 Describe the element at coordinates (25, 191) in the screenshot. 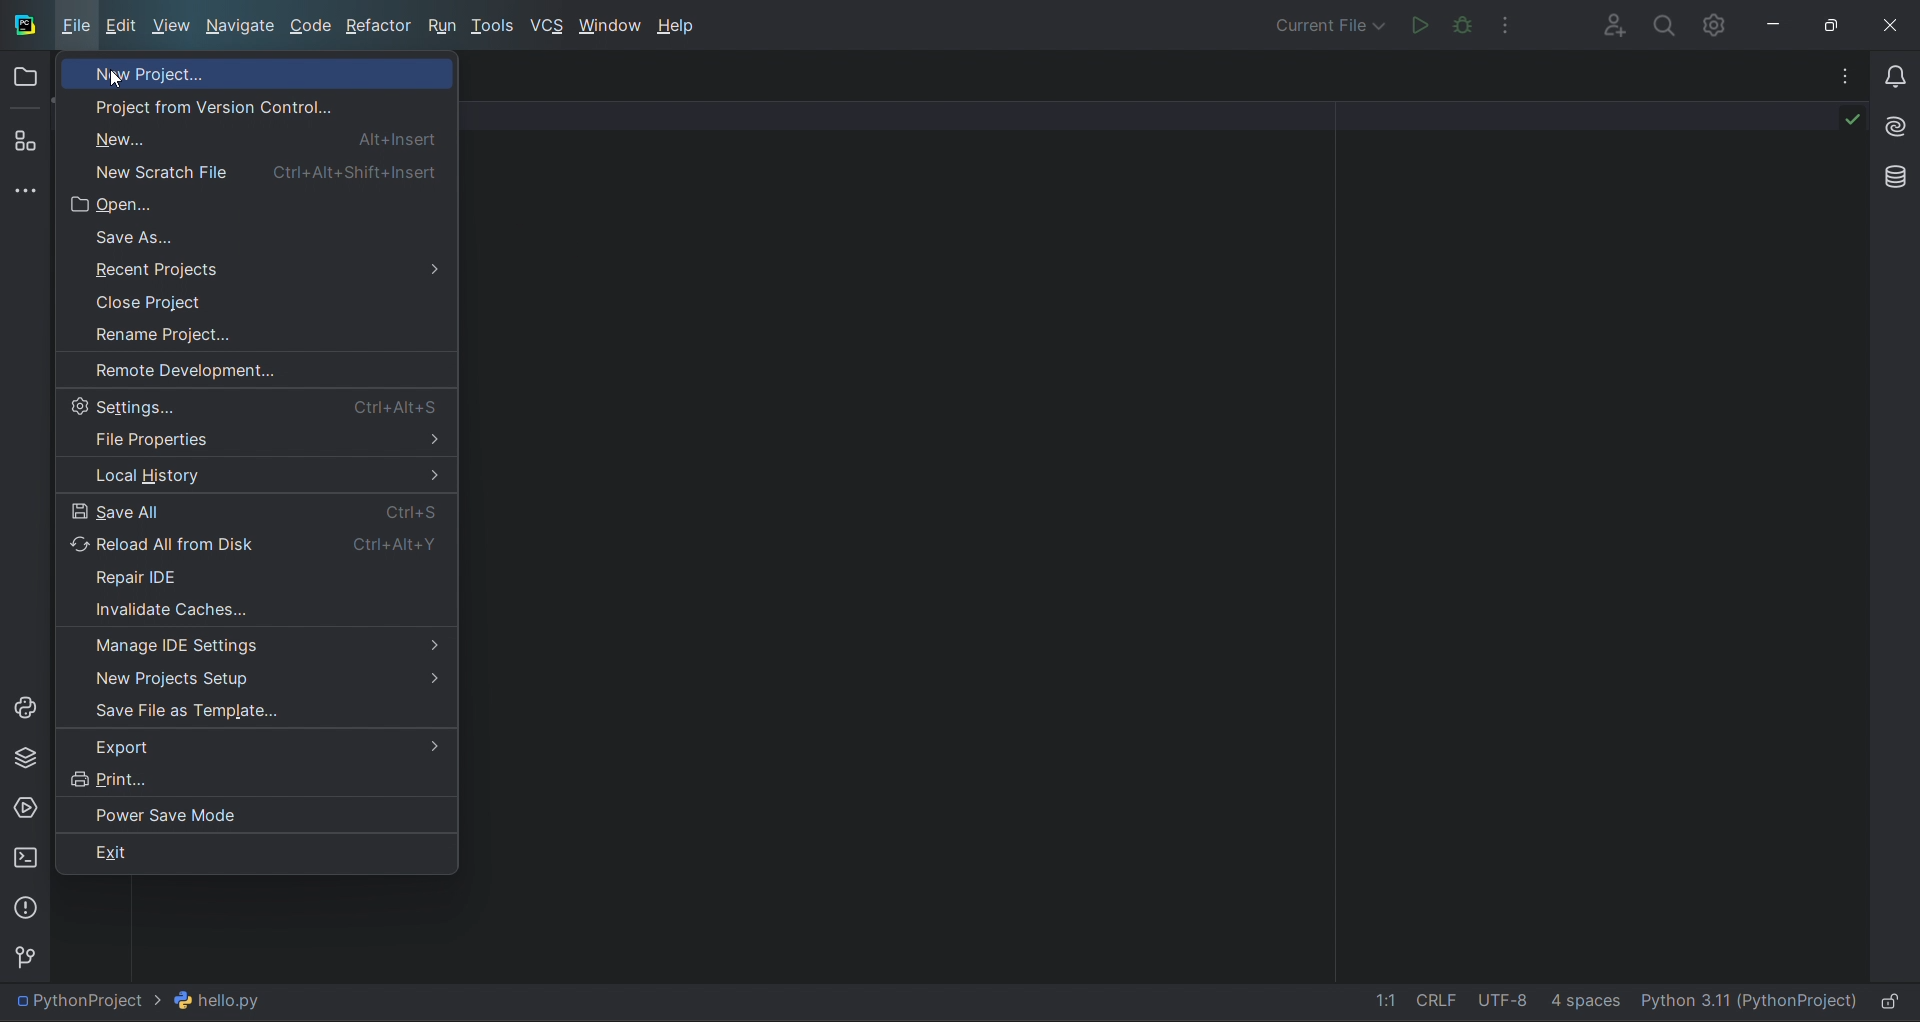

I see `more tool window` at that location.